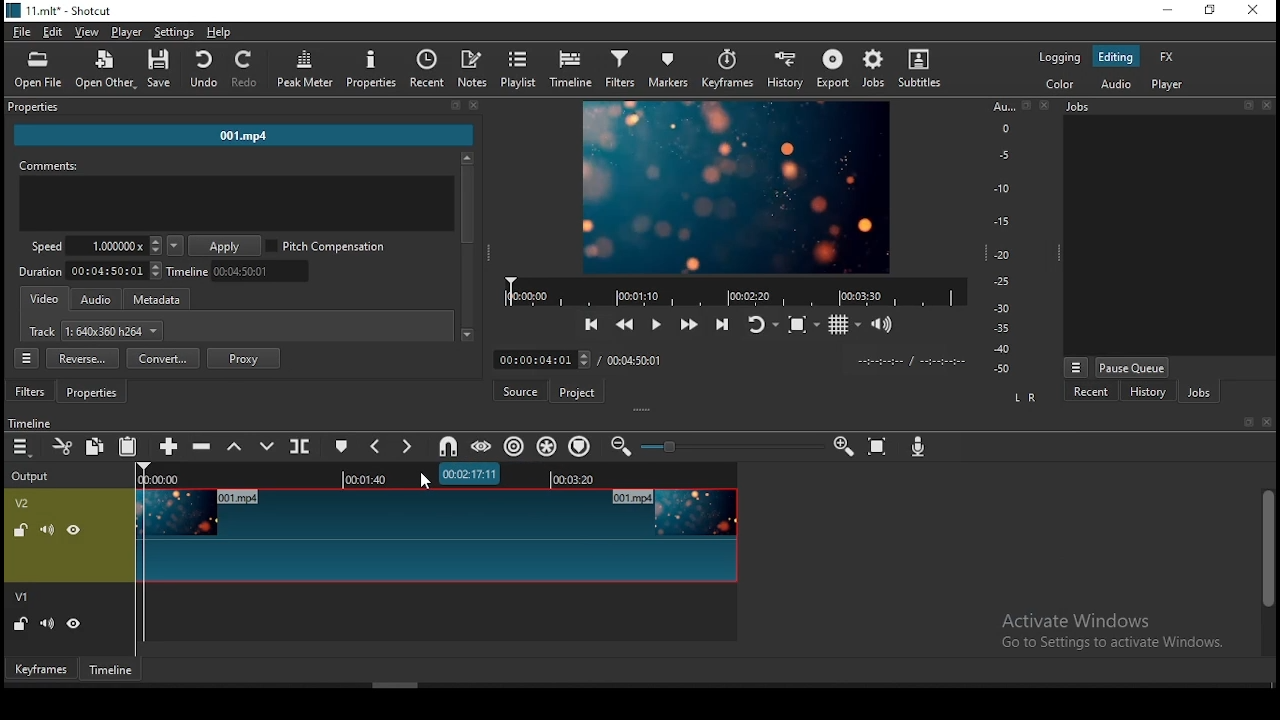 Image resolution: width=1280 pixels, height=720 pixels. Describe the element at coordinates (635, 360) in the screenshot. I see `MAX TIME` at that location.